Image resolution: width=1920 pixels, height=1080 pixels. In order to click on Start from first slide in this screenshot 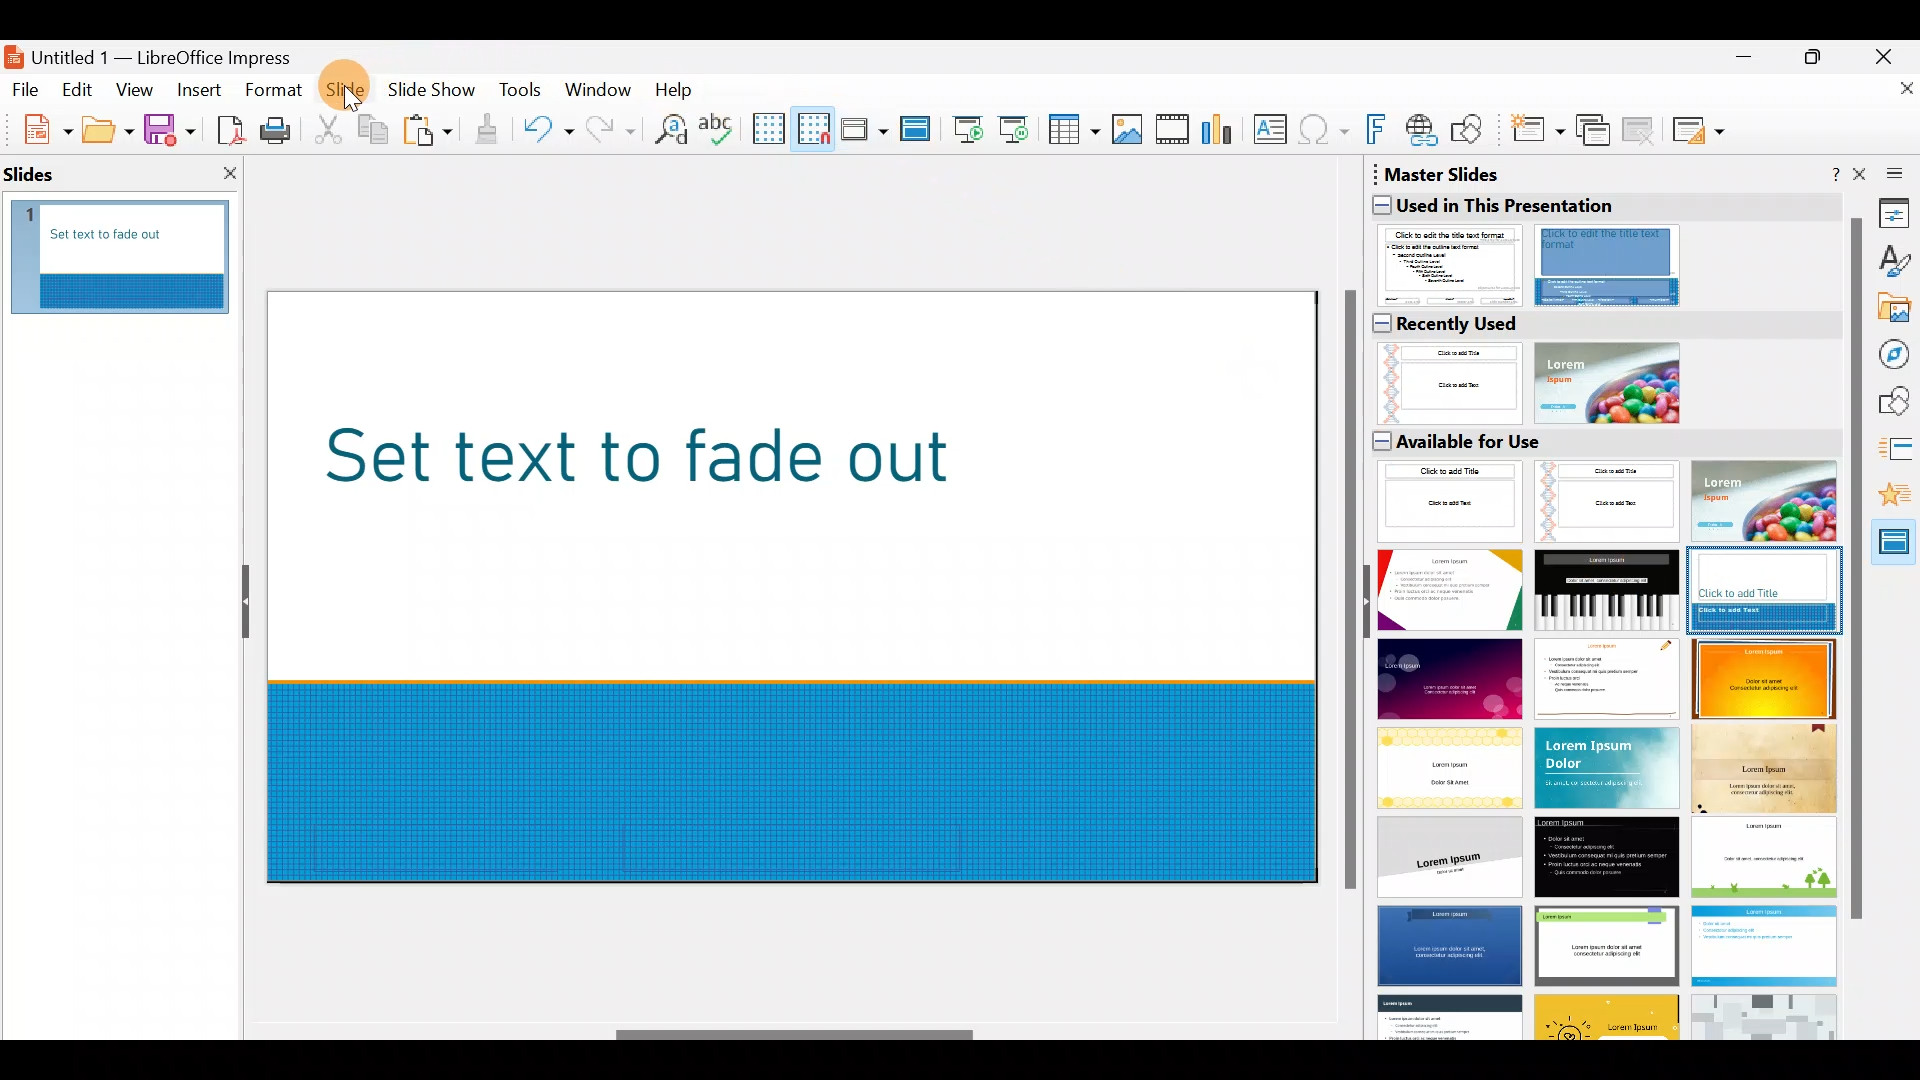, I will do `click(968, 127)`.